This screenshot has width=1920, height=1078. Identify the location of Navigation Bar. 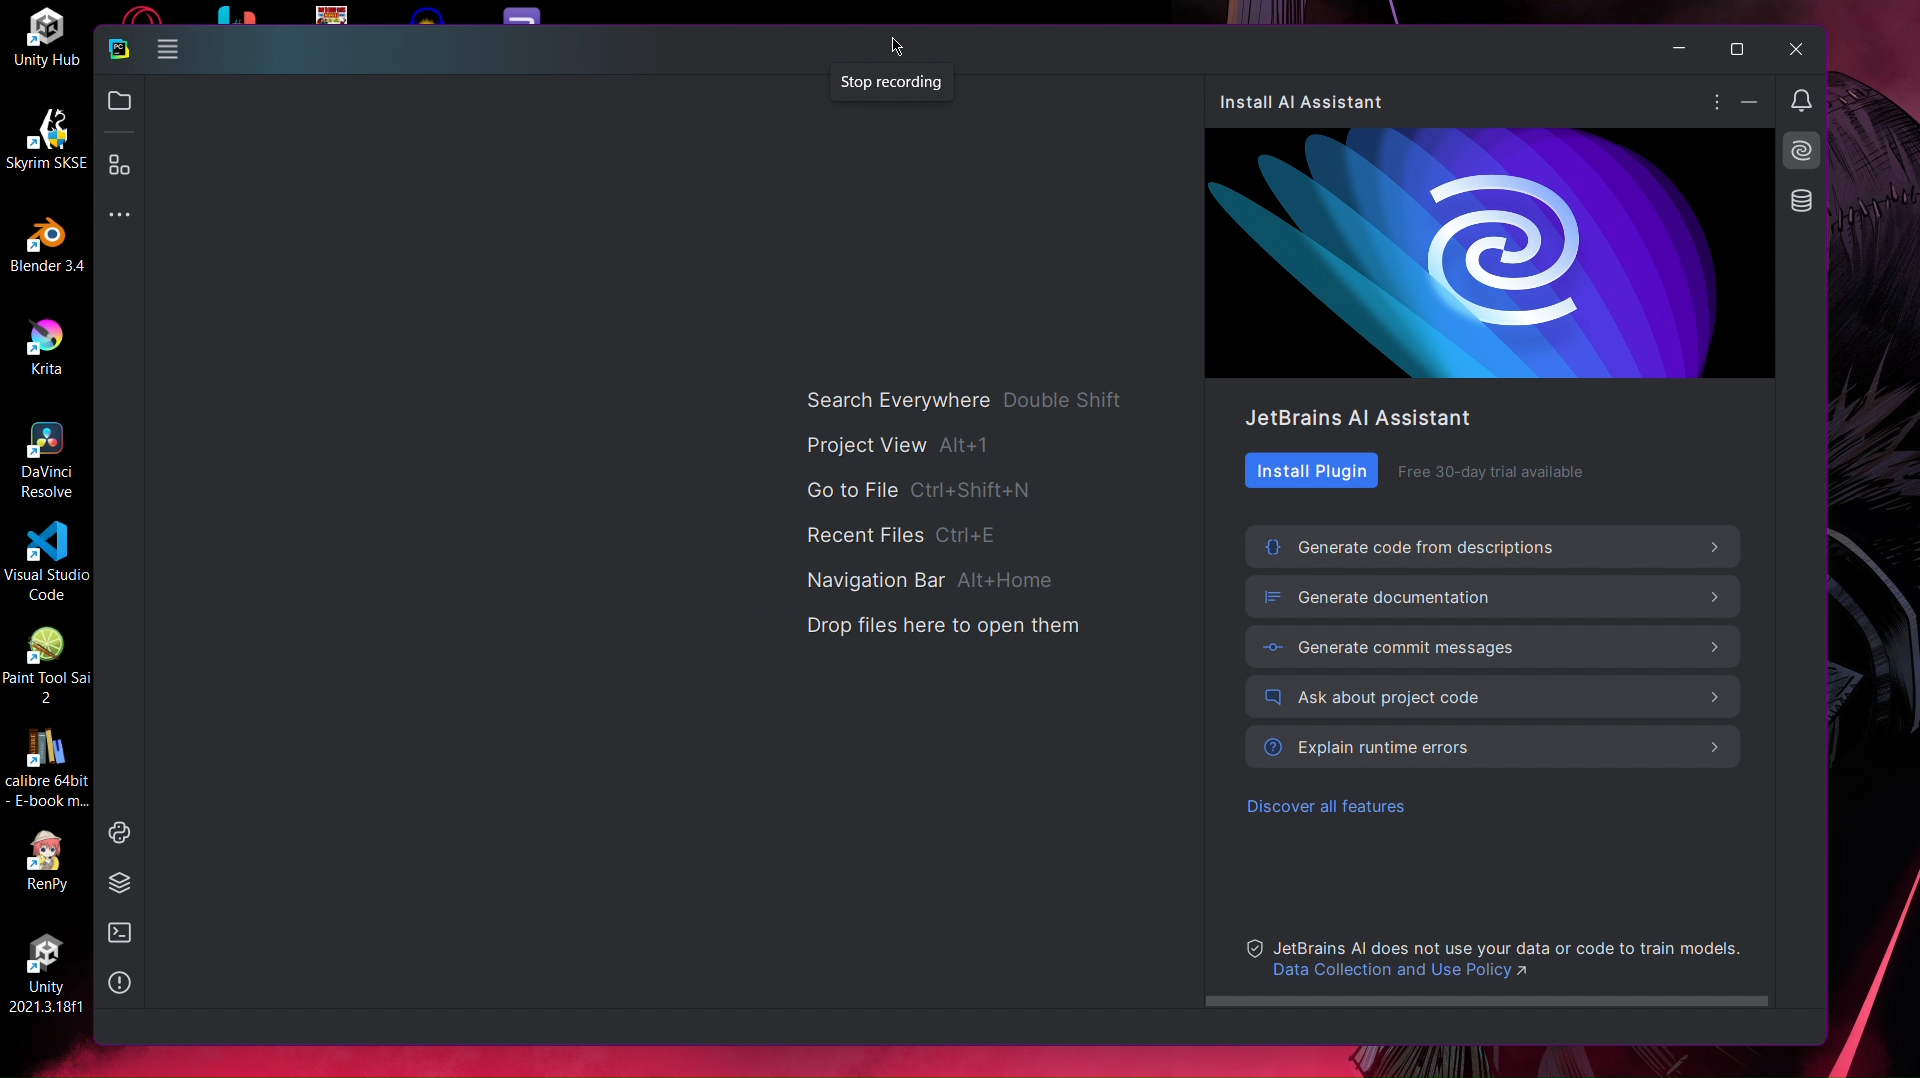
(933, 581).